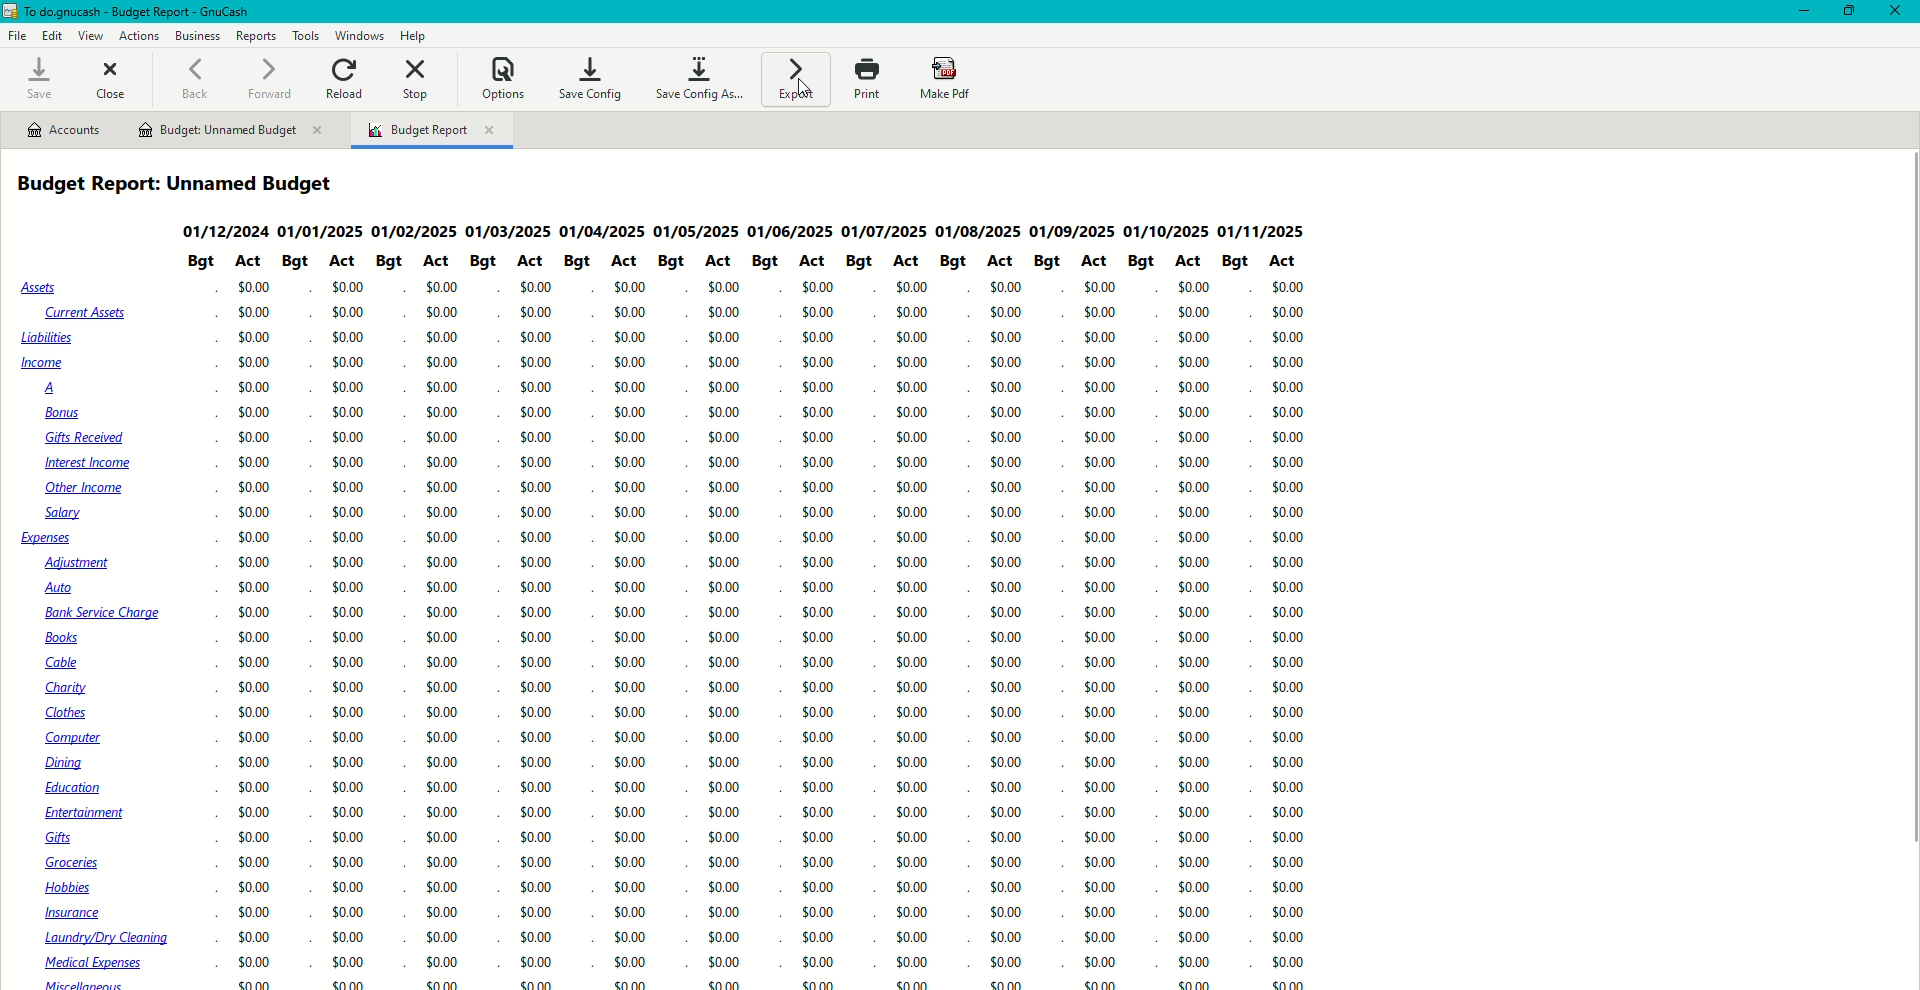 This screenshot has height=990, width=1920. I want to click on 01/04/2025, so click(602, 231).